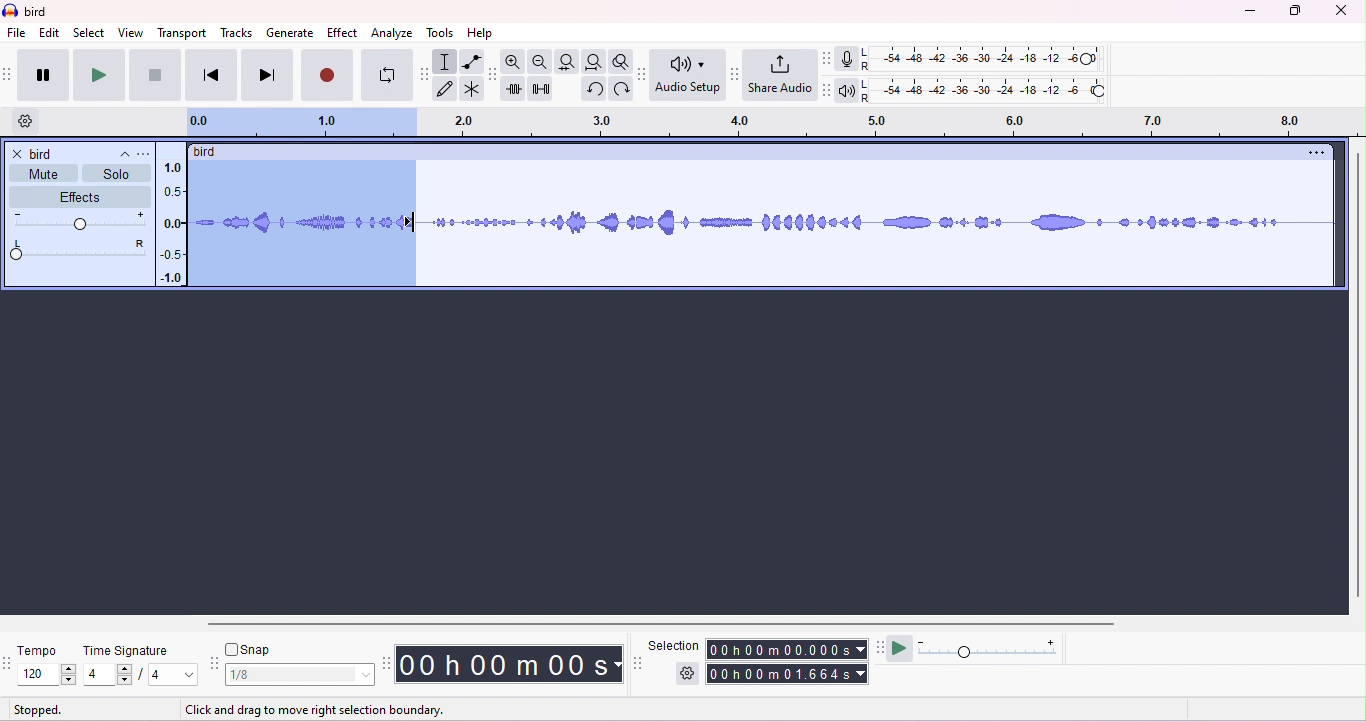 Image resolution: width=1366 pixels, height=722 pixels. Describe the element at coordinates (344, 34) in the screenshot. I see `effect` at that location.